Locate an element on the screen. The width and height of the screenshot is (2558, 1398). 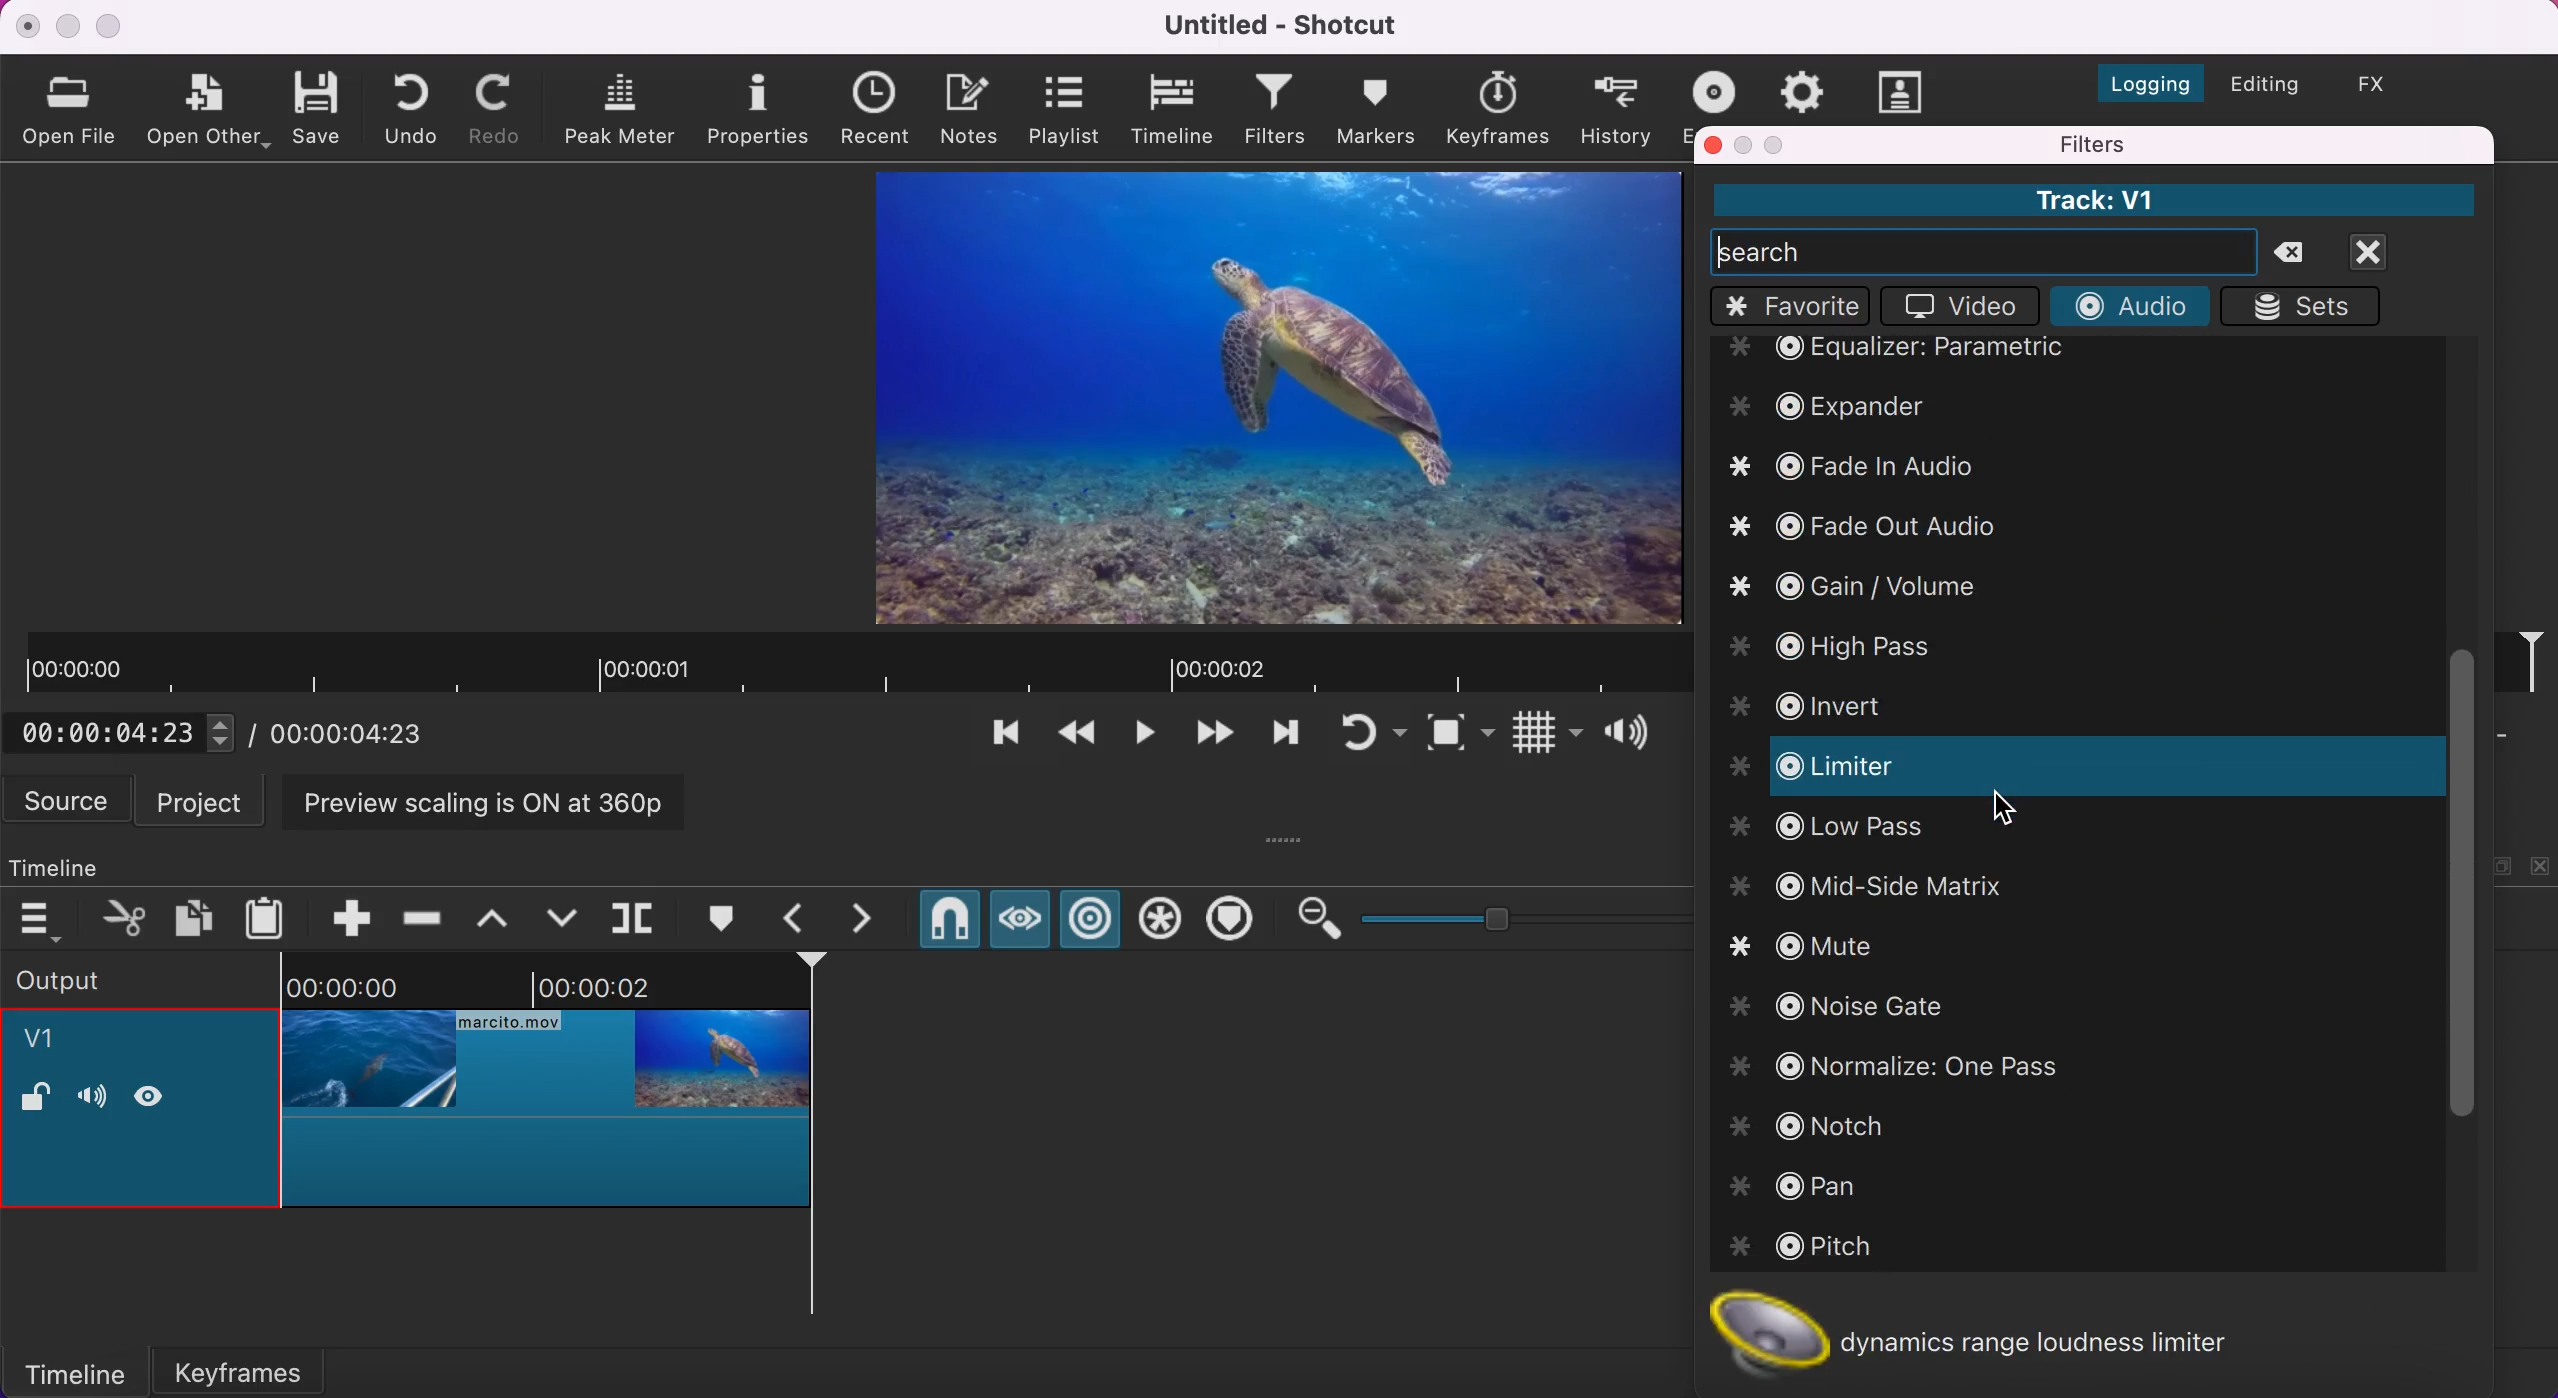
skip to the next point is located at coordinates (1212, 738).